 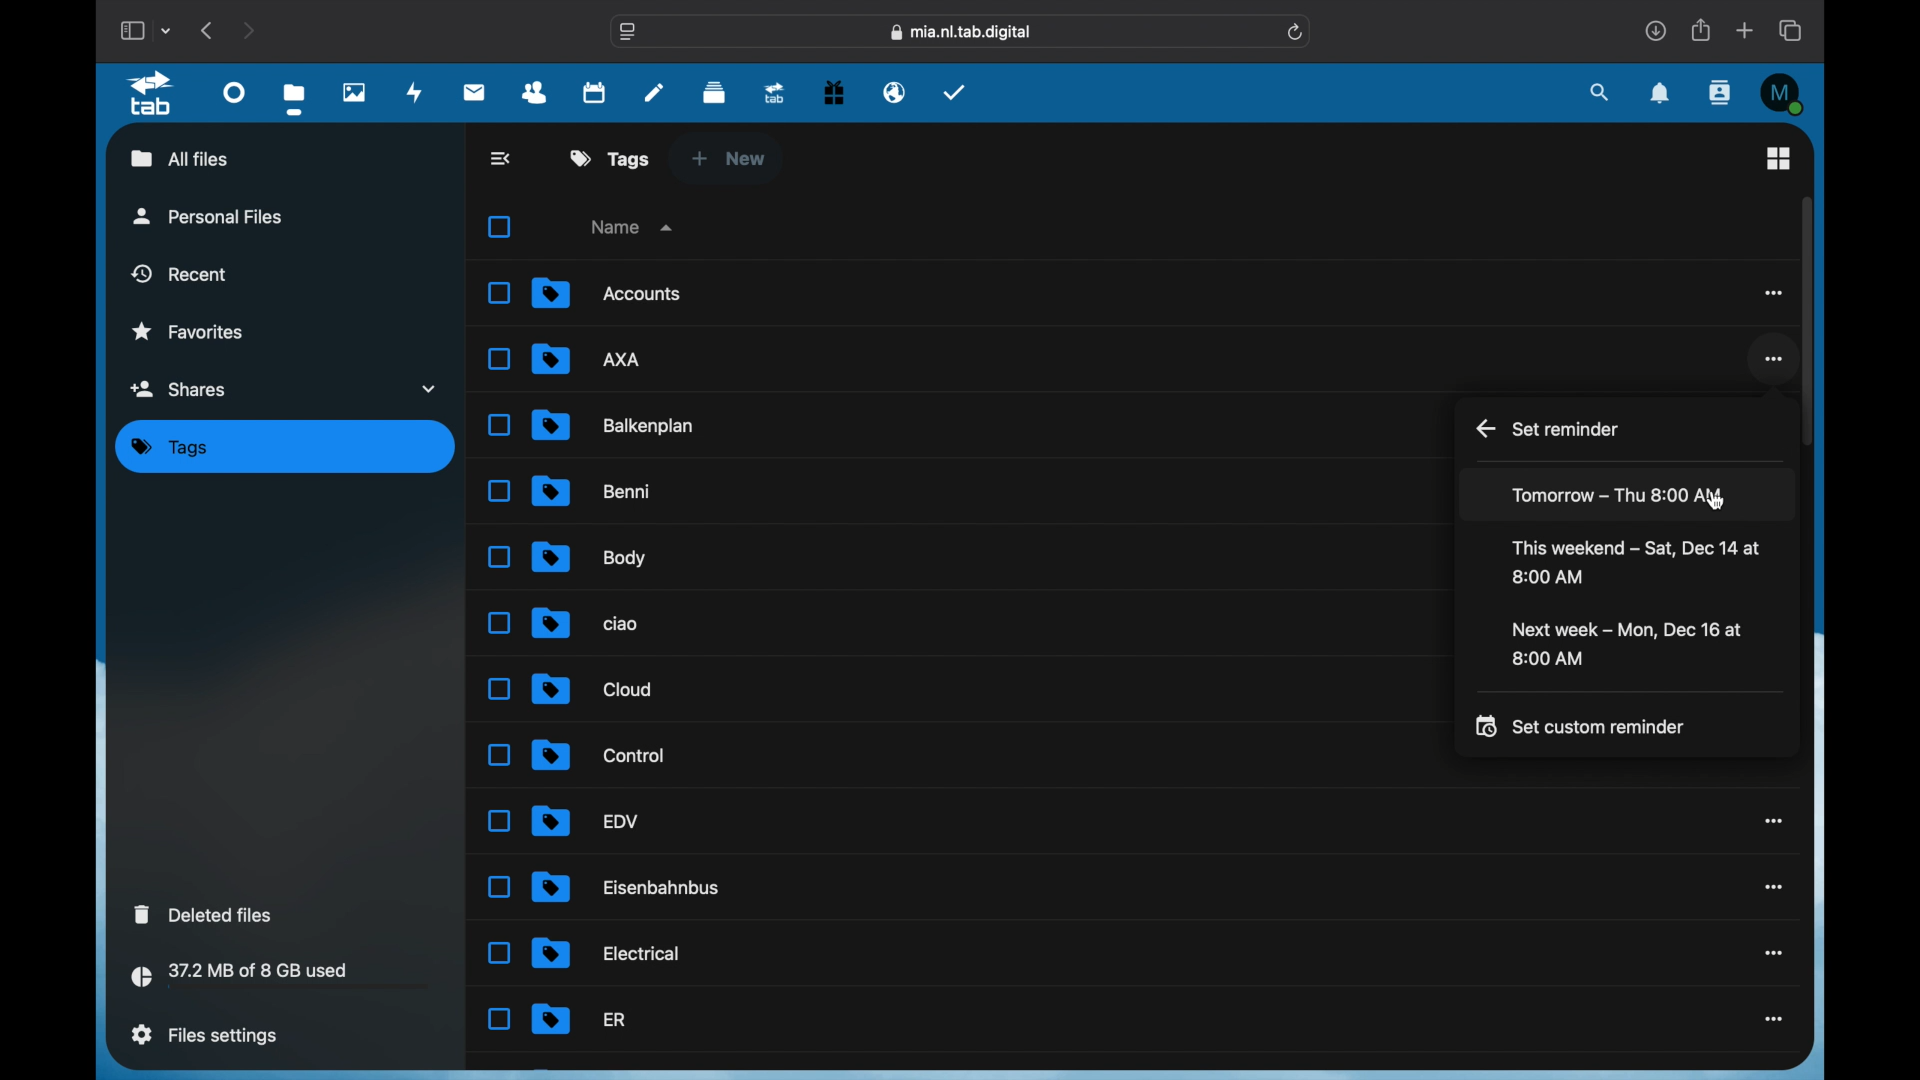 I want to click on contacts, so click(x=535, y=93).